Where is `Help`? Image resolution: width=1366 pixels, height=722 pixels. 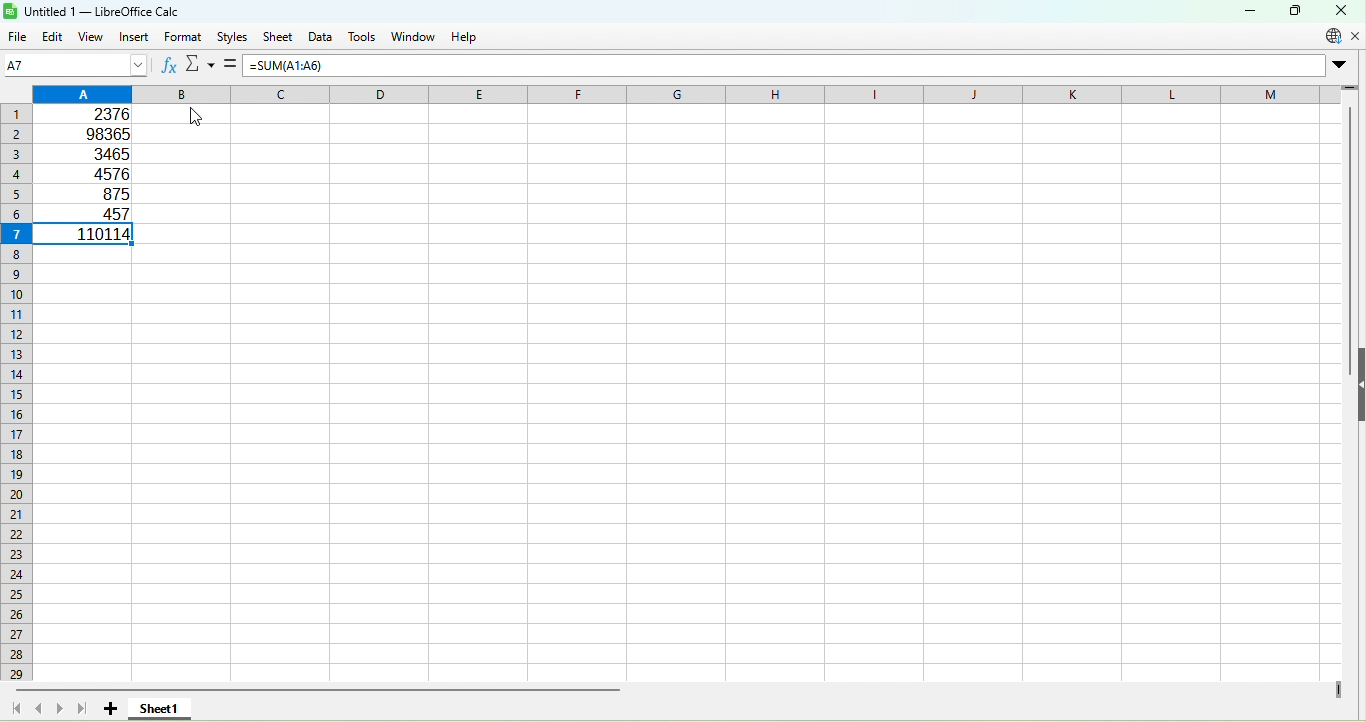 Help is located at coordinates (467, 36).